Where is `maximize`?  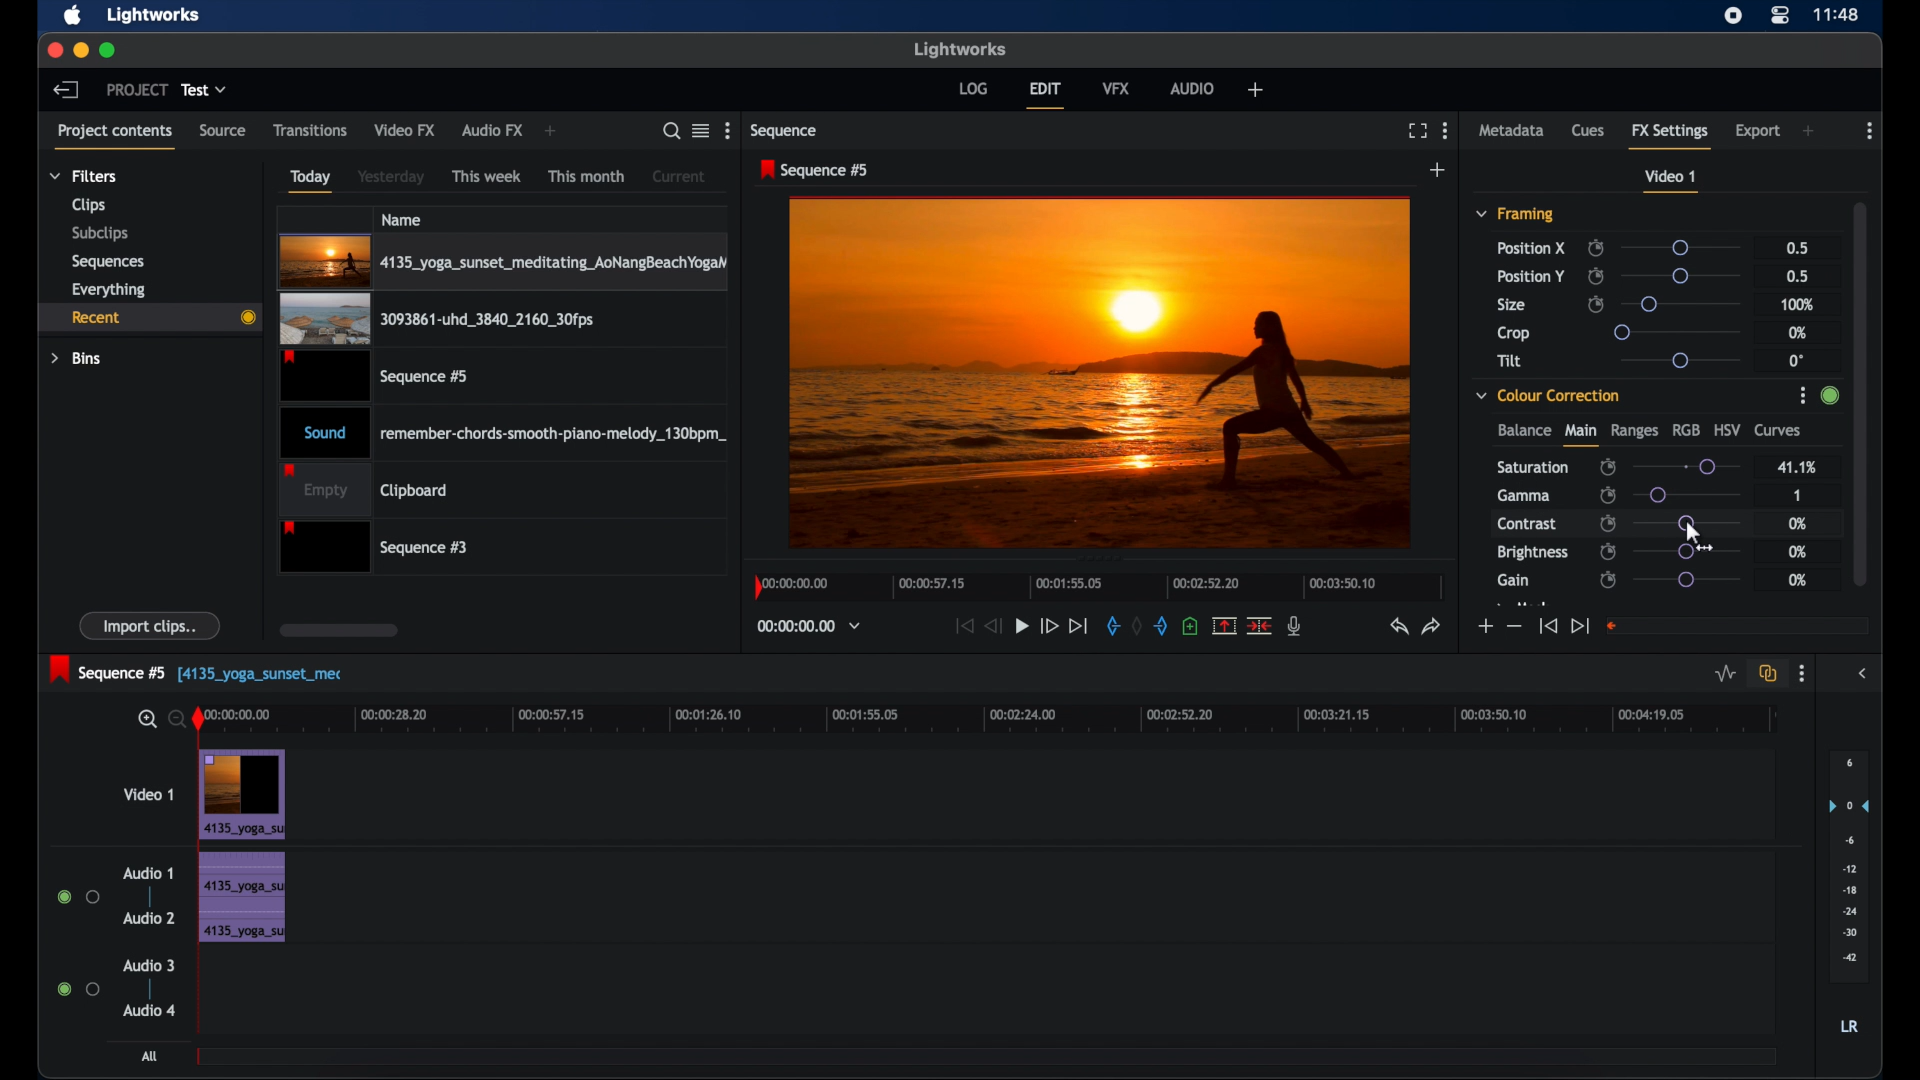
maximize is located at coordinates (108, 50).